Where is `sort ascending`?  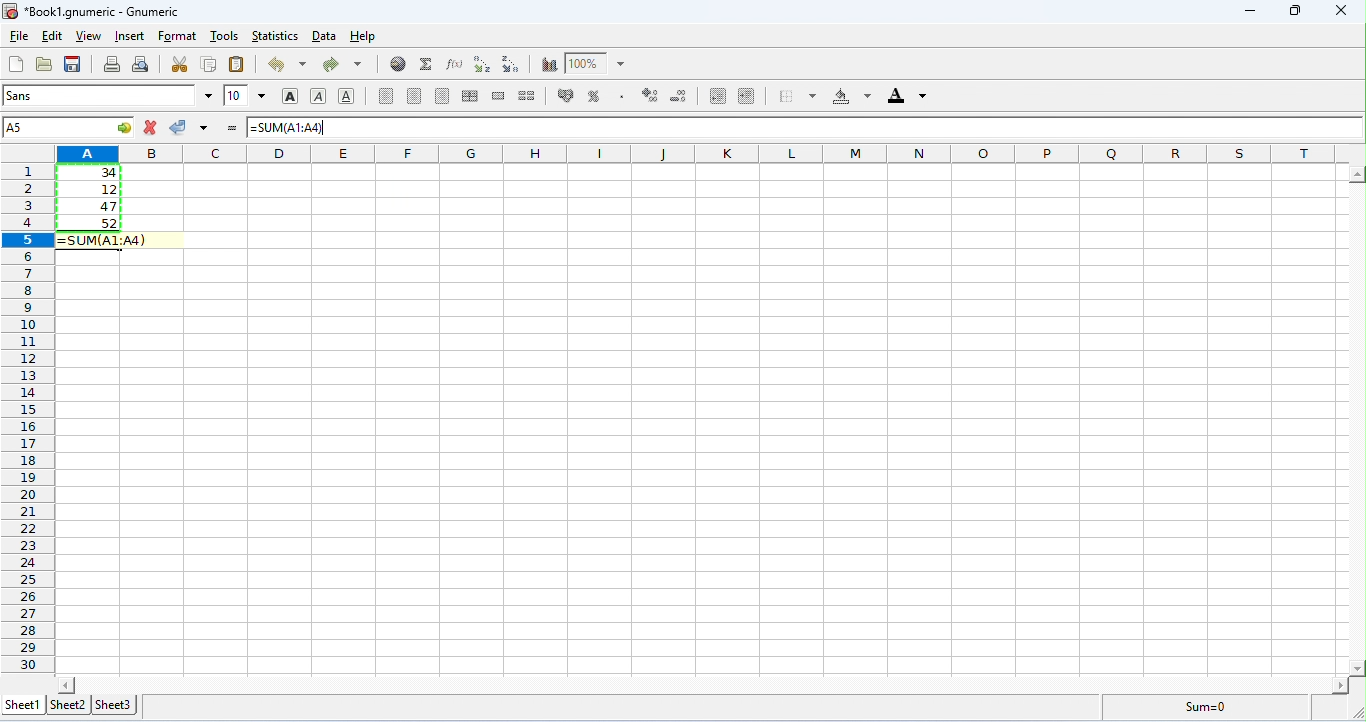 sort ascending is located at coordinates (482, 64).